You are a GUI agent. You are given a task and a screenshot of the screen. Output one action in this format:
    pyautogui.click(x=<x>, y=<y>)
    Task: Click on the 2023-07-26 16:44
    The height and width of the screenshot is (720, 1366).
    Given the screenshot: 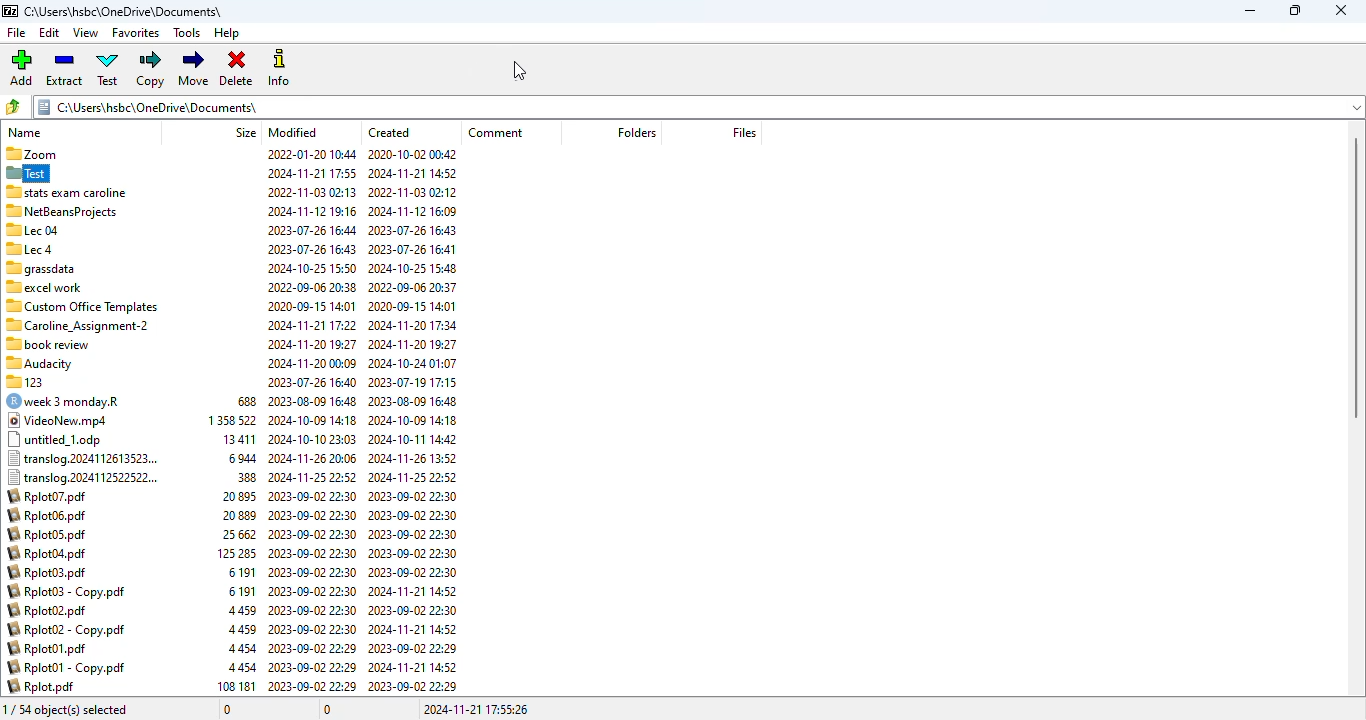 What is the action you would take?
    pyautogui.click(x=314, y=230)
    